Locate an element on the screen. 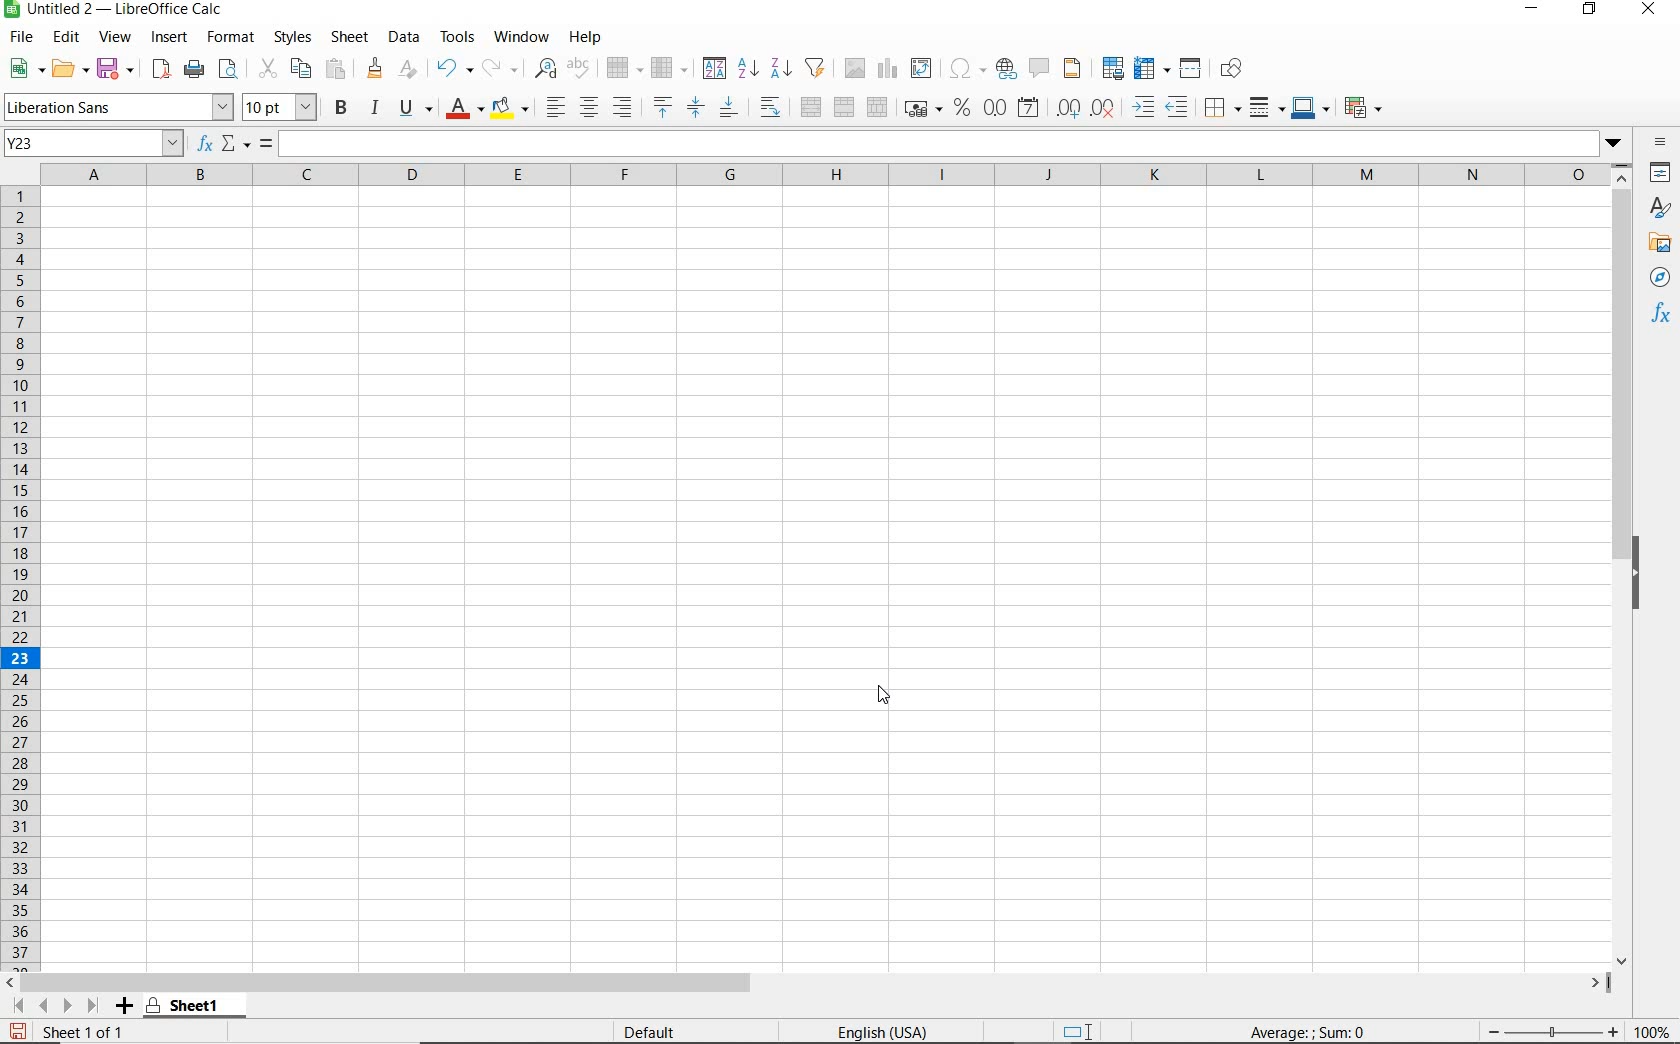 Image resolution: width=1680 pixels, height=1044 pixels. CLONE FORMATTING is located at coordinates (372, 69).